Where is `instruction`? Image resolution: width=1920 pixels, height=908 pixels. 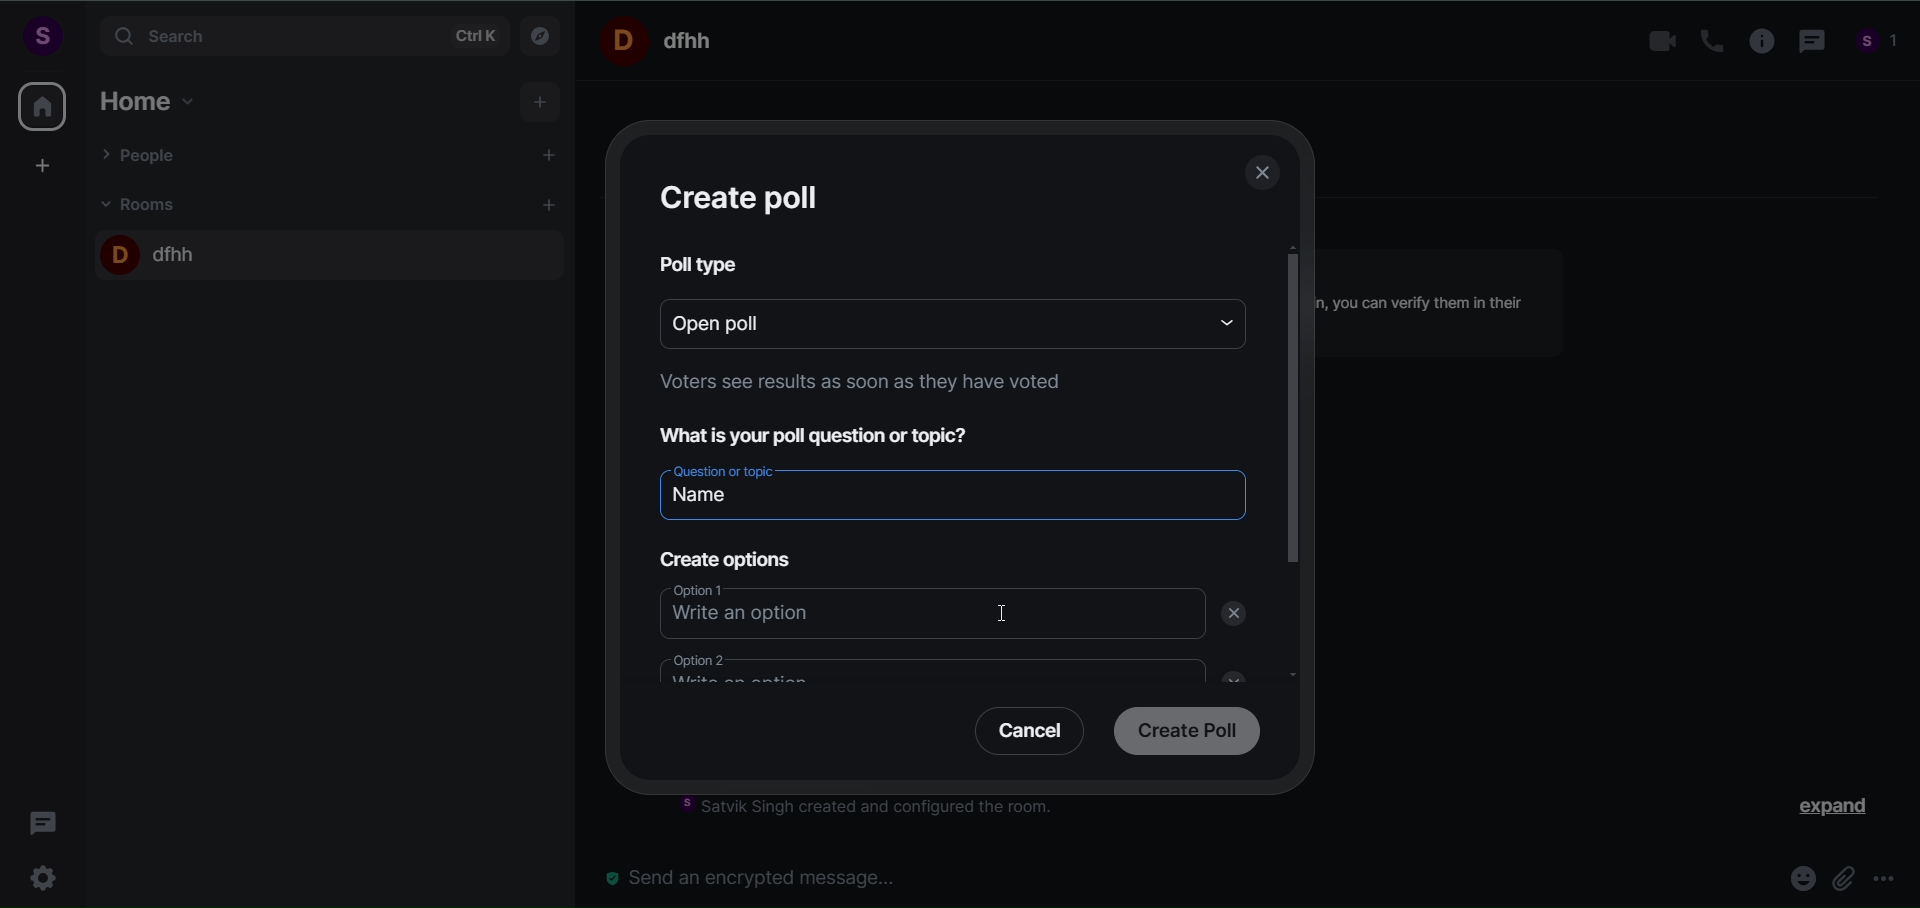 instruction is located at coordinates (881, 810).